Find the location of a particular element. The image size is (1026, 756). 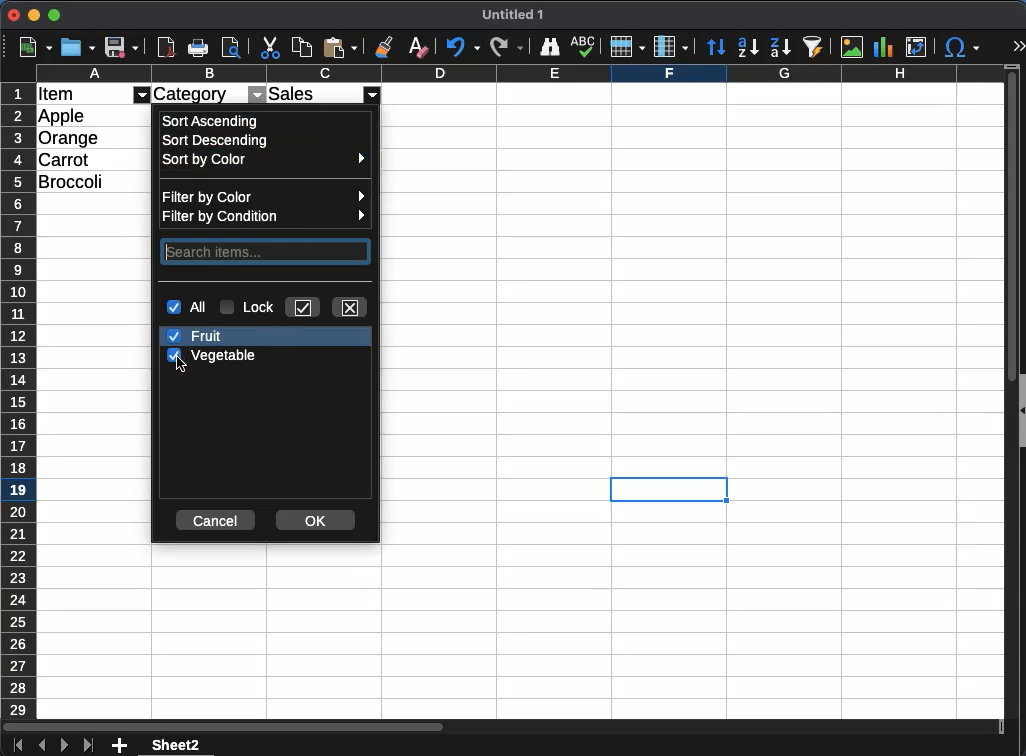

special character is located at coordinates (963, 49).